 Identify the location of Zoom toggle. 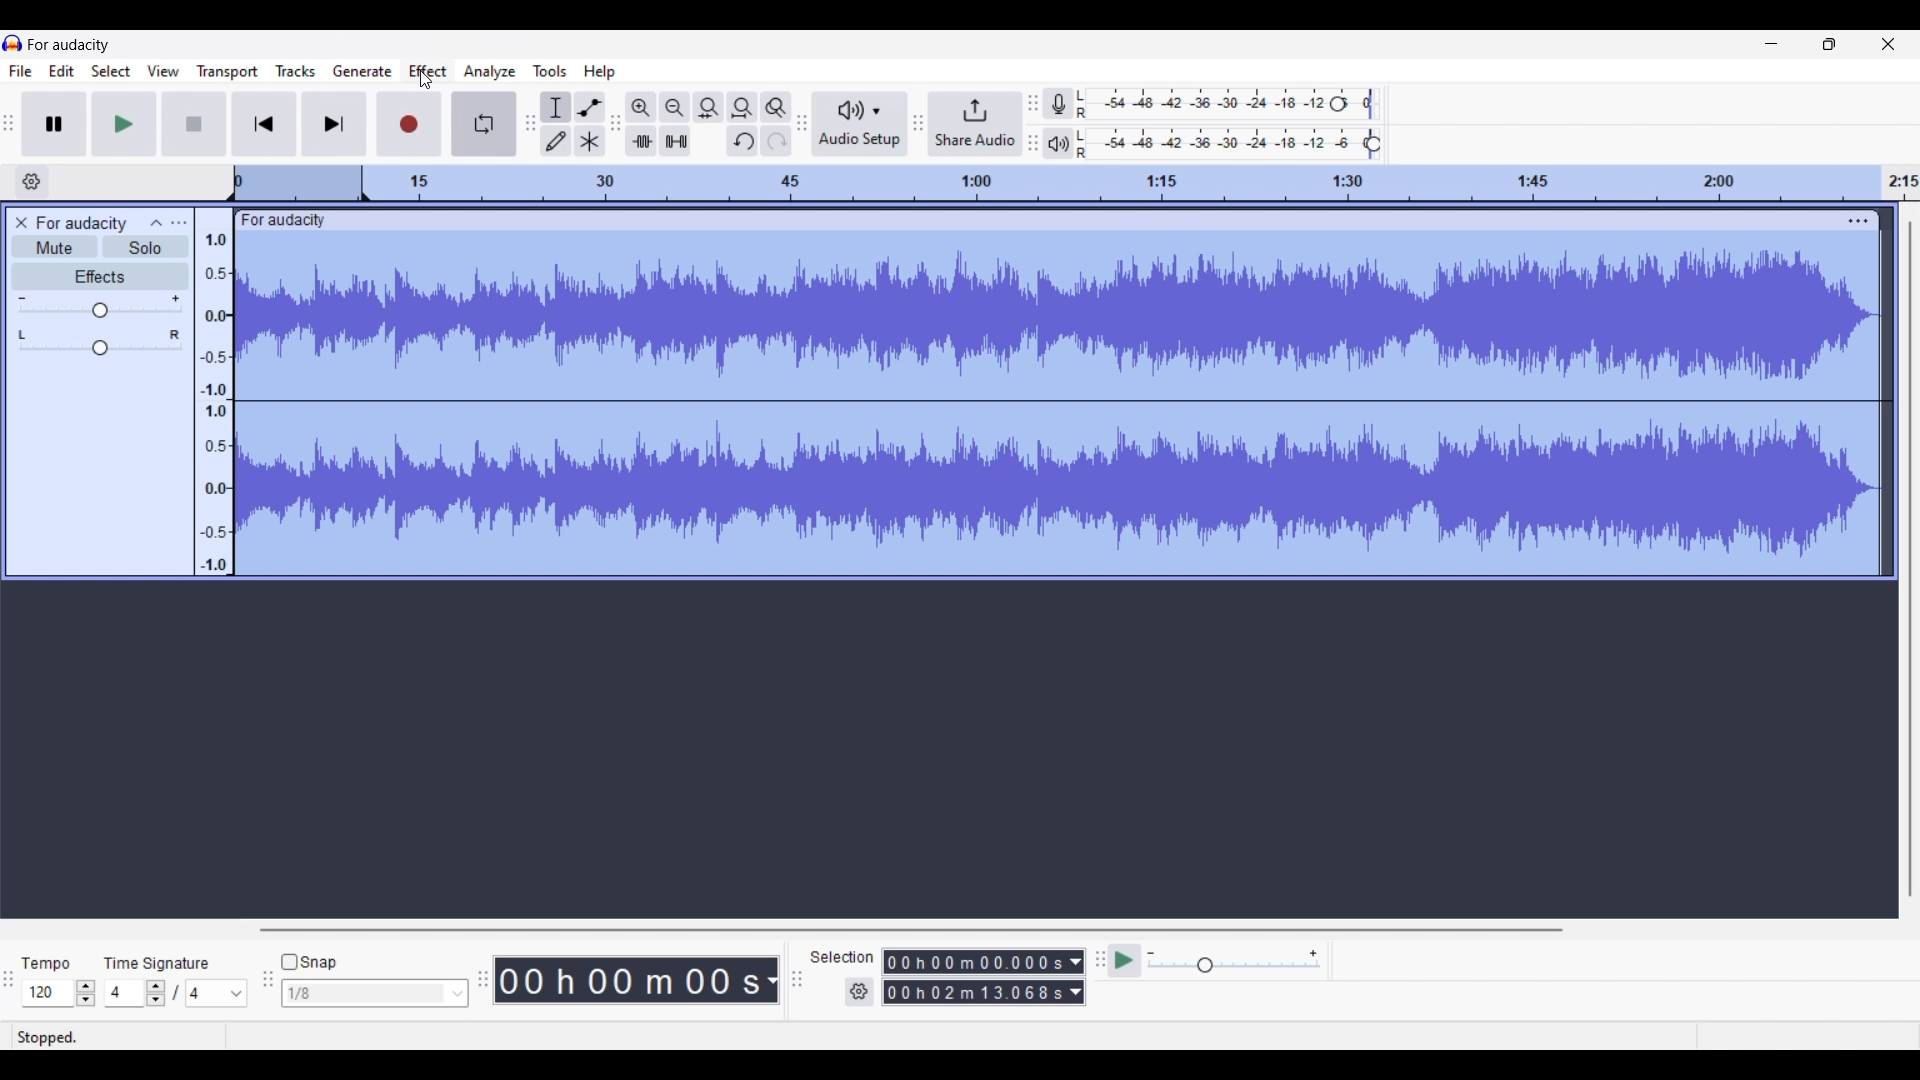
(777, 107).